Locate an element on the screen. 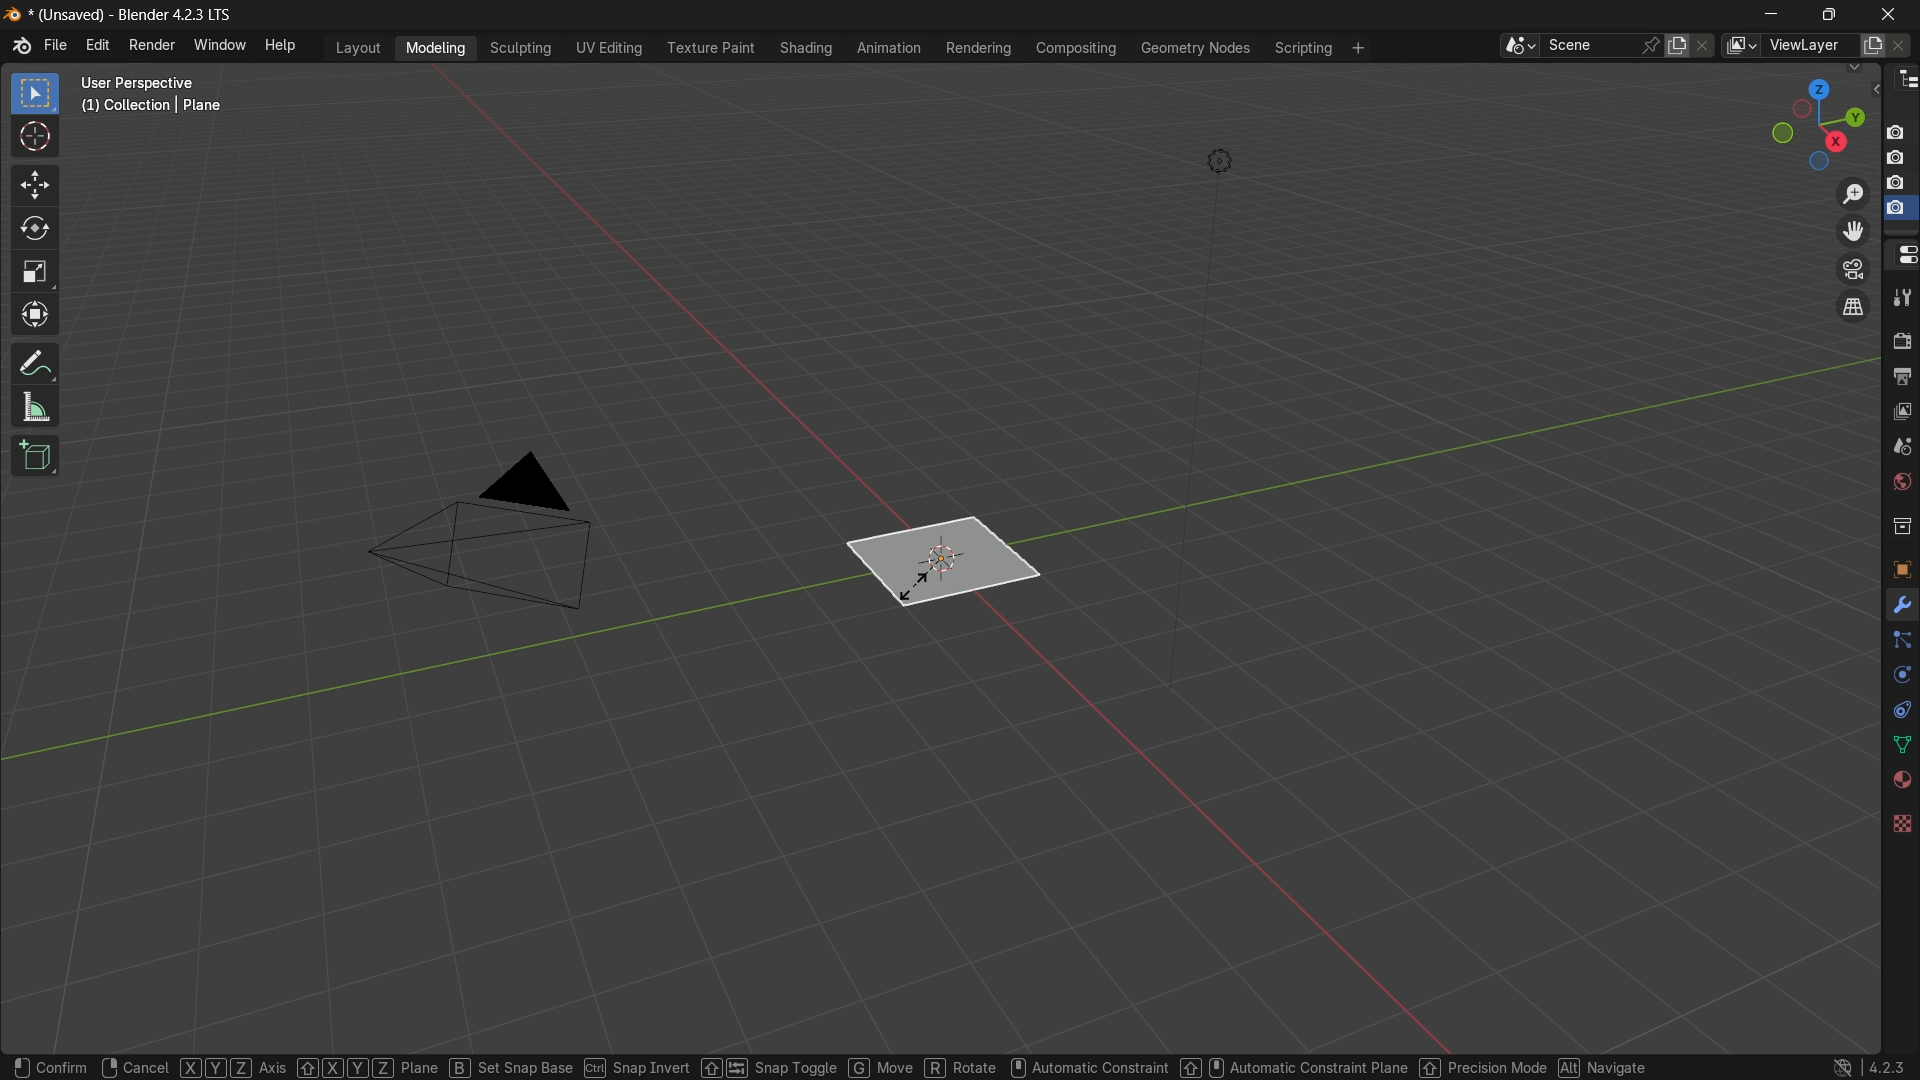  plane B is located at coordinates (433, 1063).